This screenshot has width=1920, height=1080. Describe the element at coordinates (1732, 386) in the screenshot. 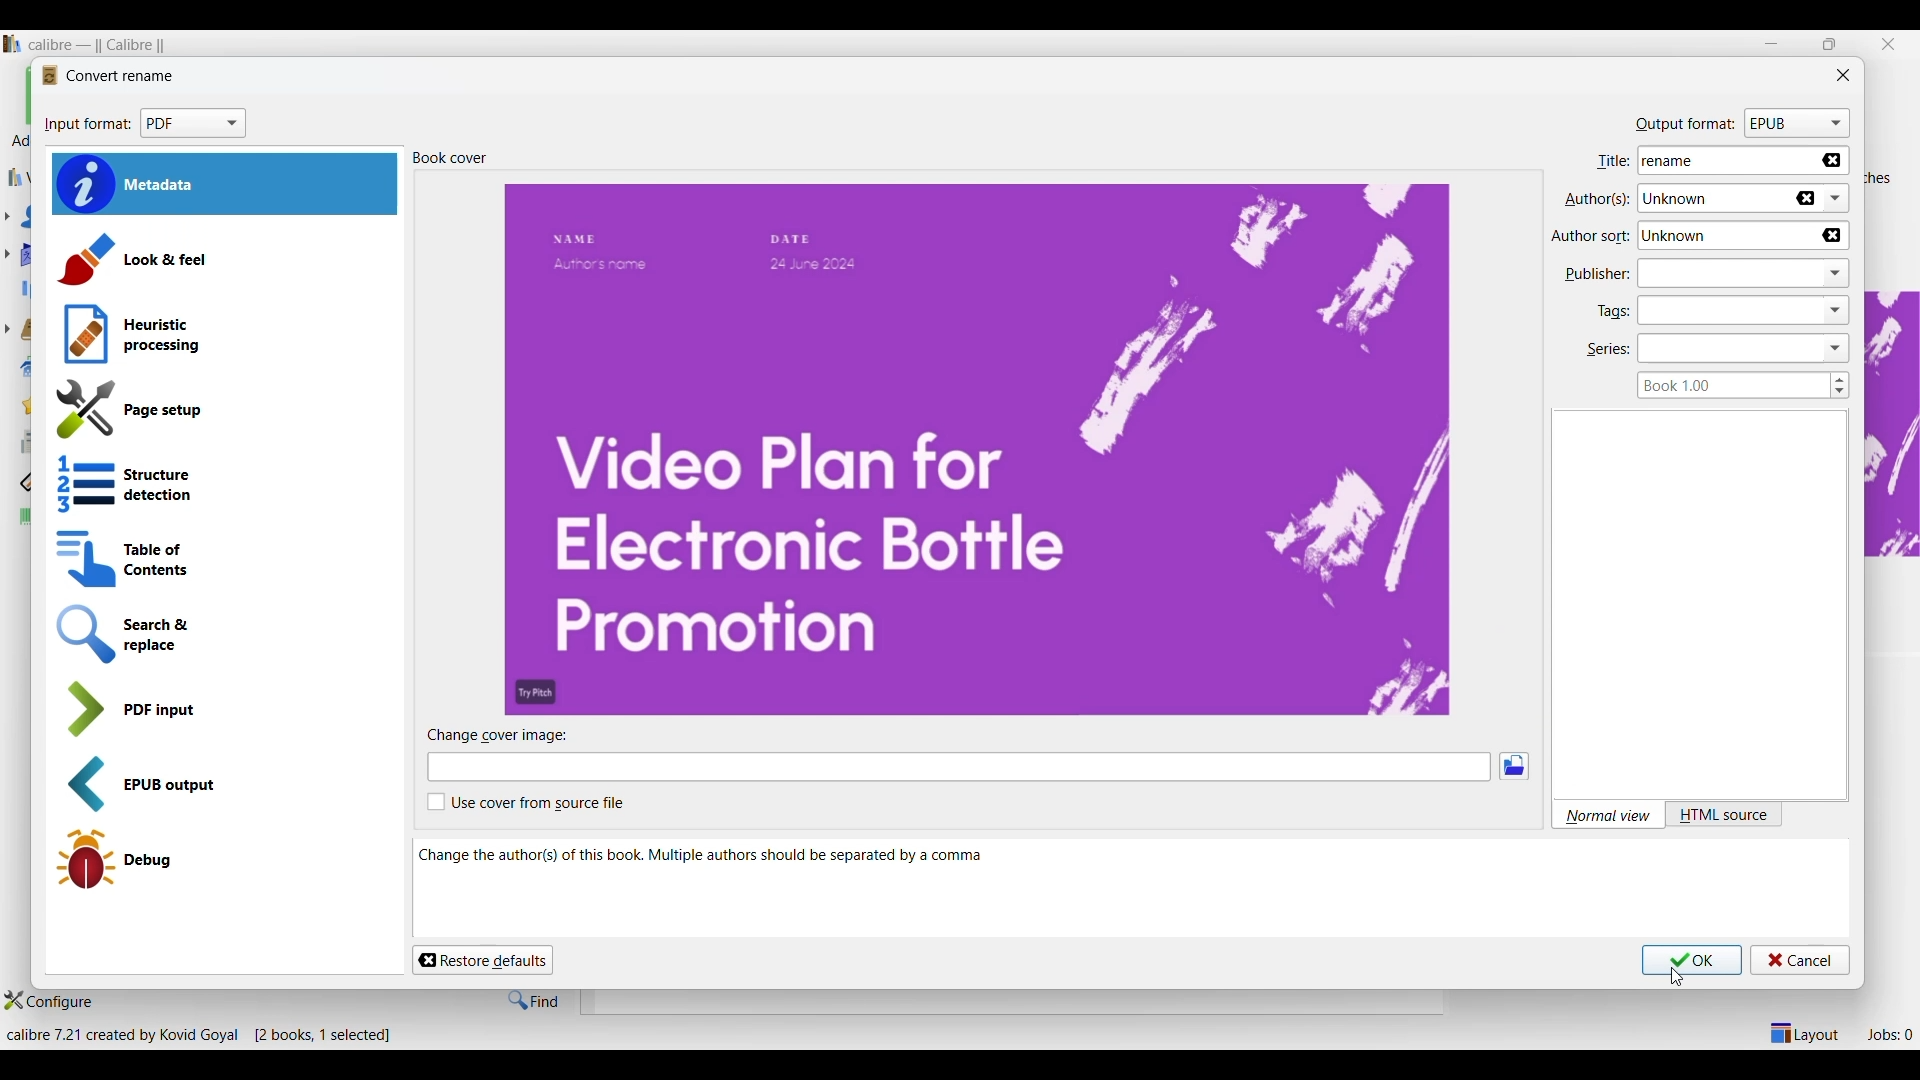

I see `Type in book series` at that location.